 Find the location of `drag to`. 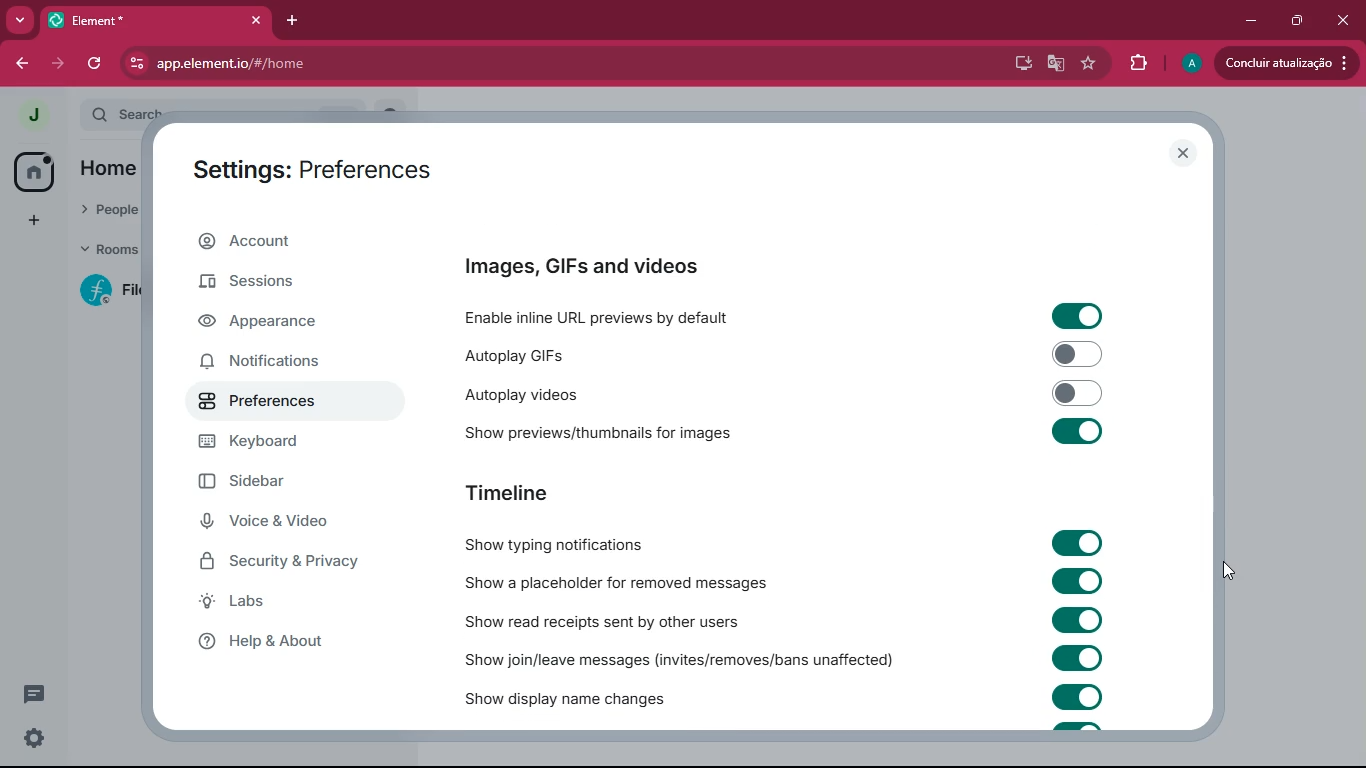

drag to is located at coordinates (1229, 571).